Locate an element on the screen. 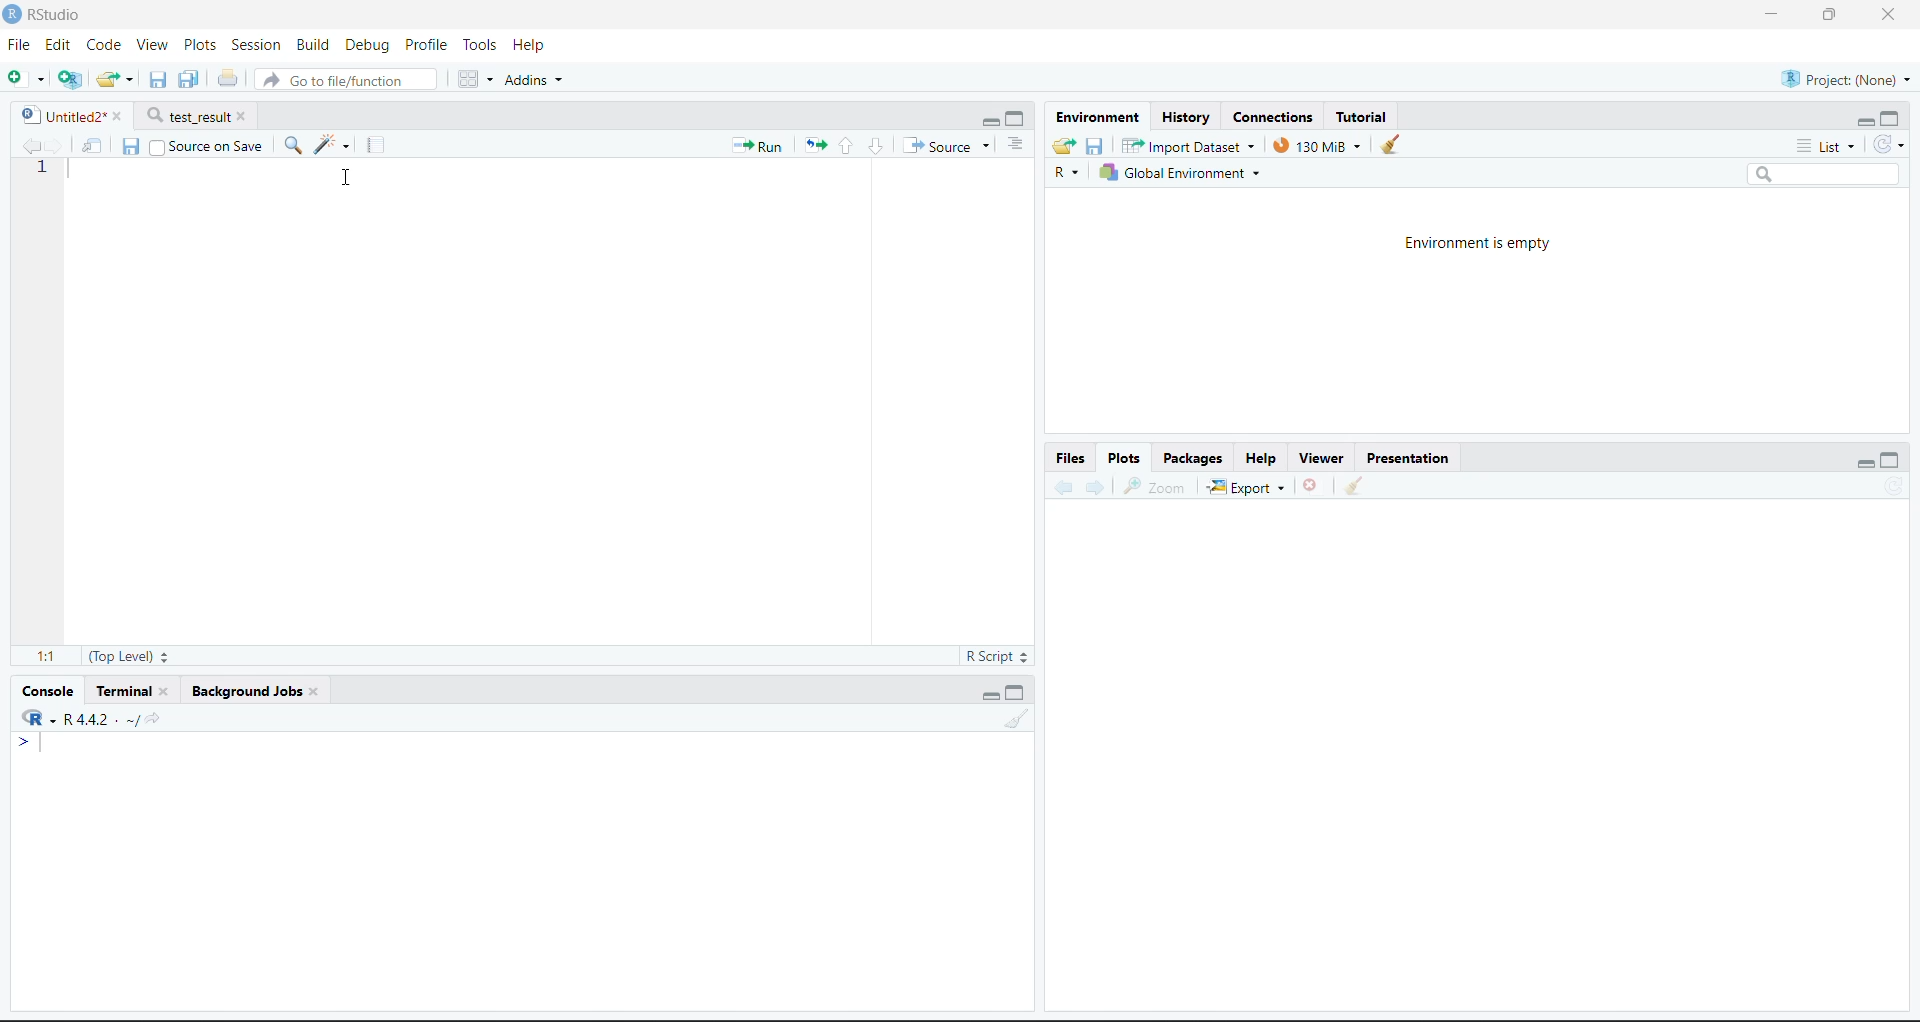 Image resolution: width=1920 pixels, height=1022 pixels. Maximize is located at coordinates (1892, 115).